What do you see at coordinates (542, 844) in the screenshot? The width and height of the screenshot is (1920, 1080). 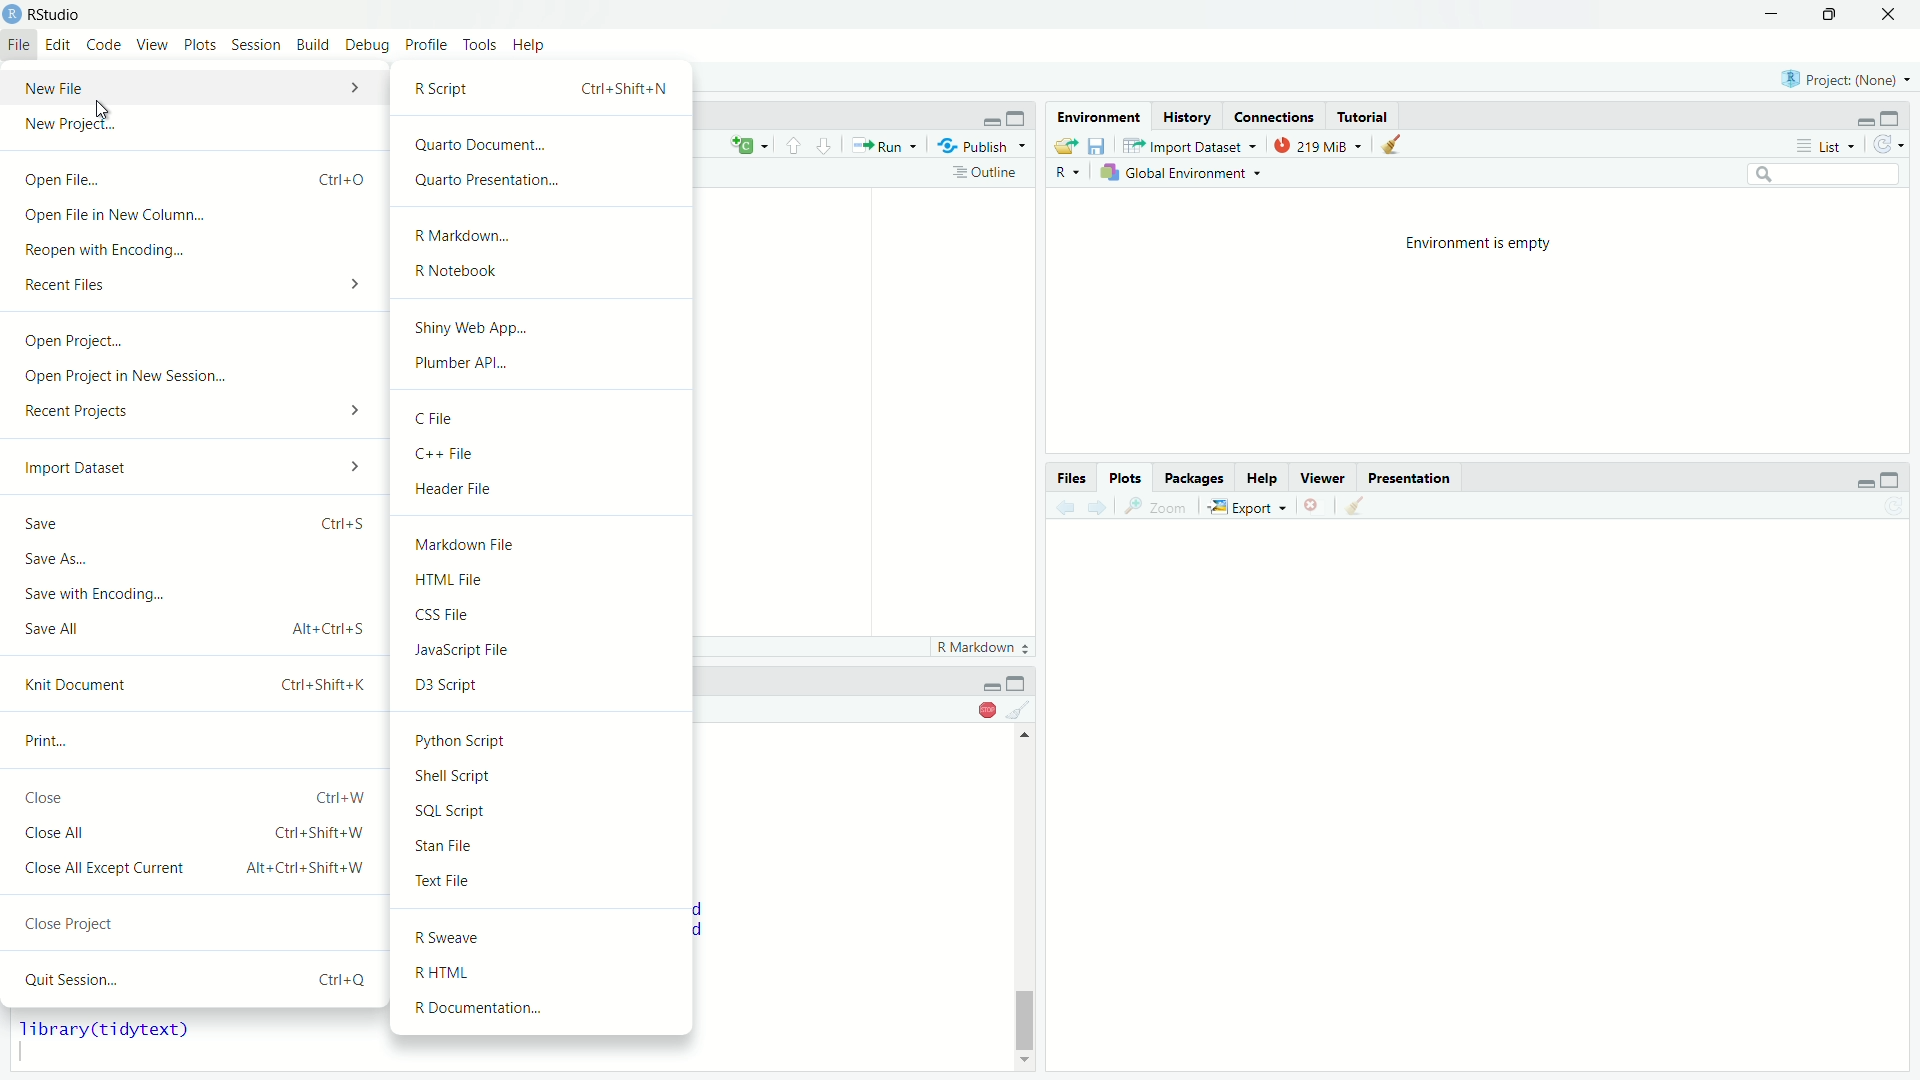 I see `Stan File` at bounding box center [542, 844].